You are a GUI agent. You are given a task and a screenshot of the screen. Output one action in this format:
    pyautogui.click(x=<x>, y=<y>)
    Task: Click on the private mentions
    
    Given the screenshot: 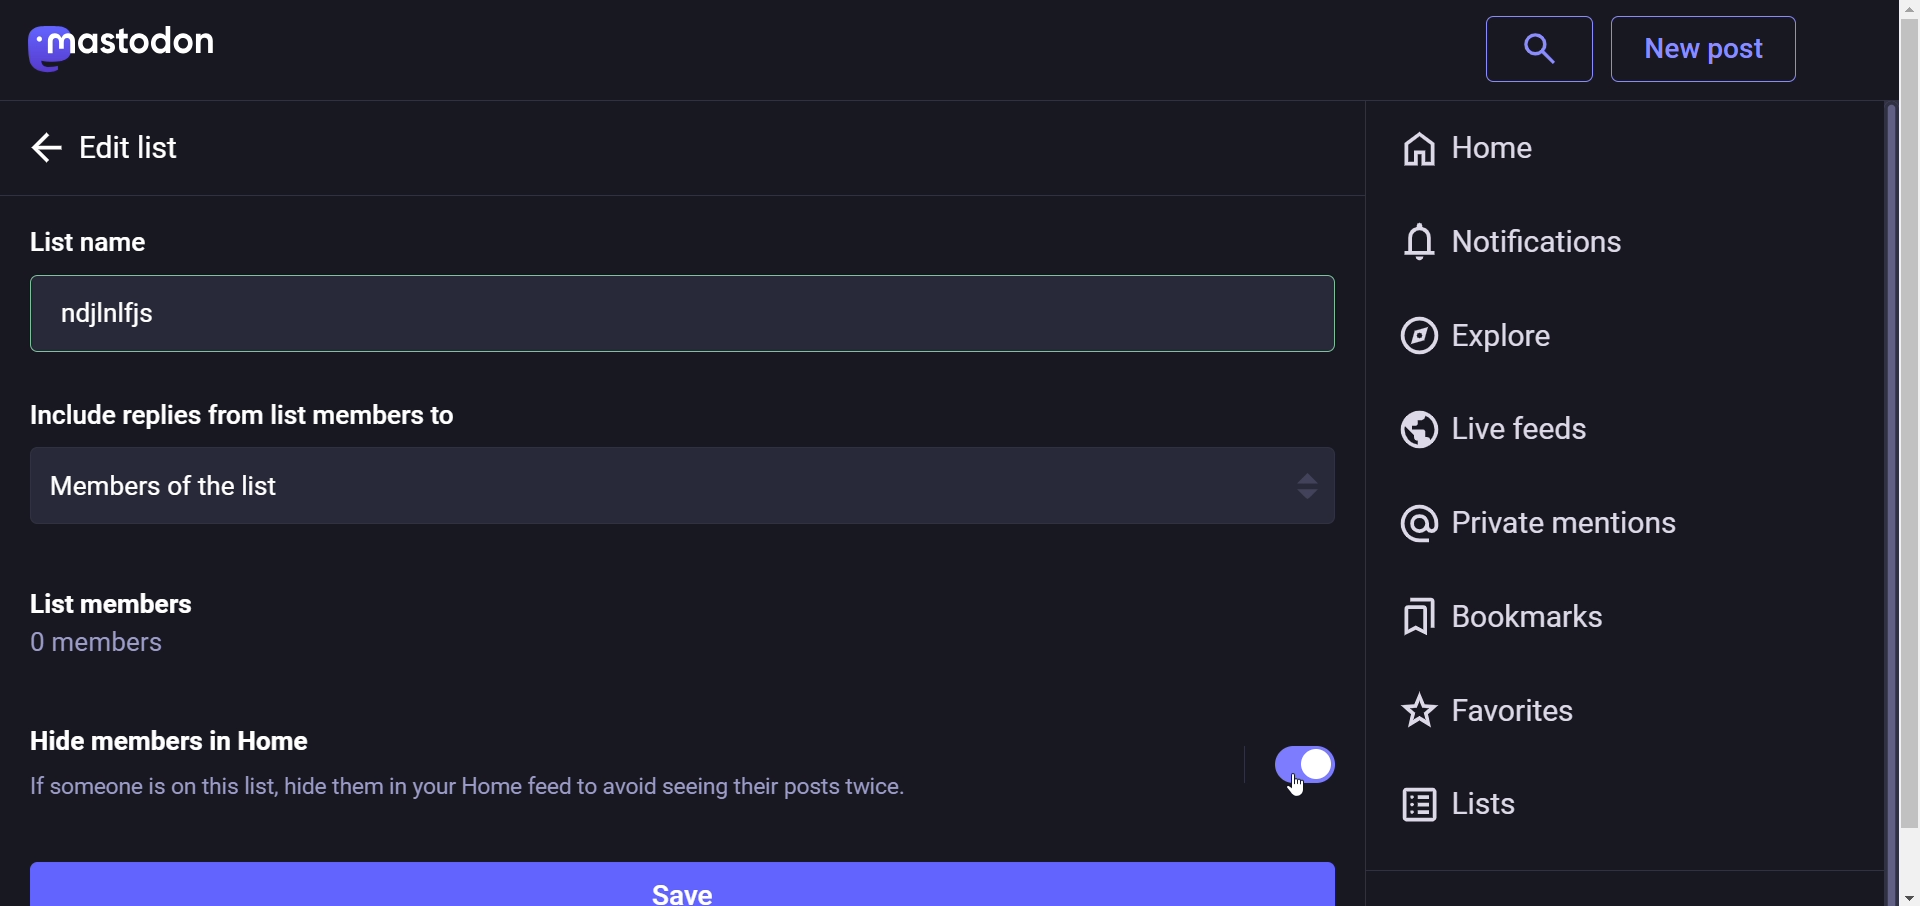 What is the action you would take?
    pyautogui.click(x=1552, y=522)
    